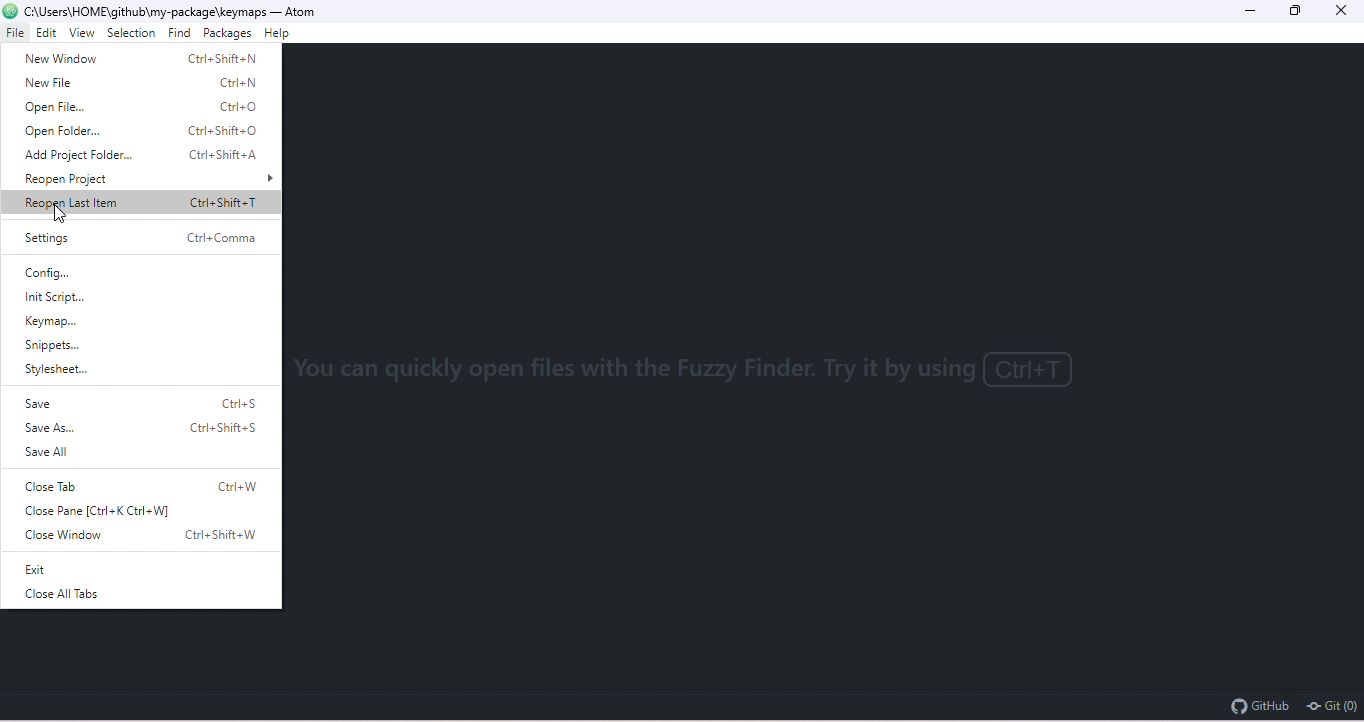  Describe the element at coordinates (690, 374) in the screenshot. I see `you can quickly open files with the fuzzy finder. try it by using` at that location.